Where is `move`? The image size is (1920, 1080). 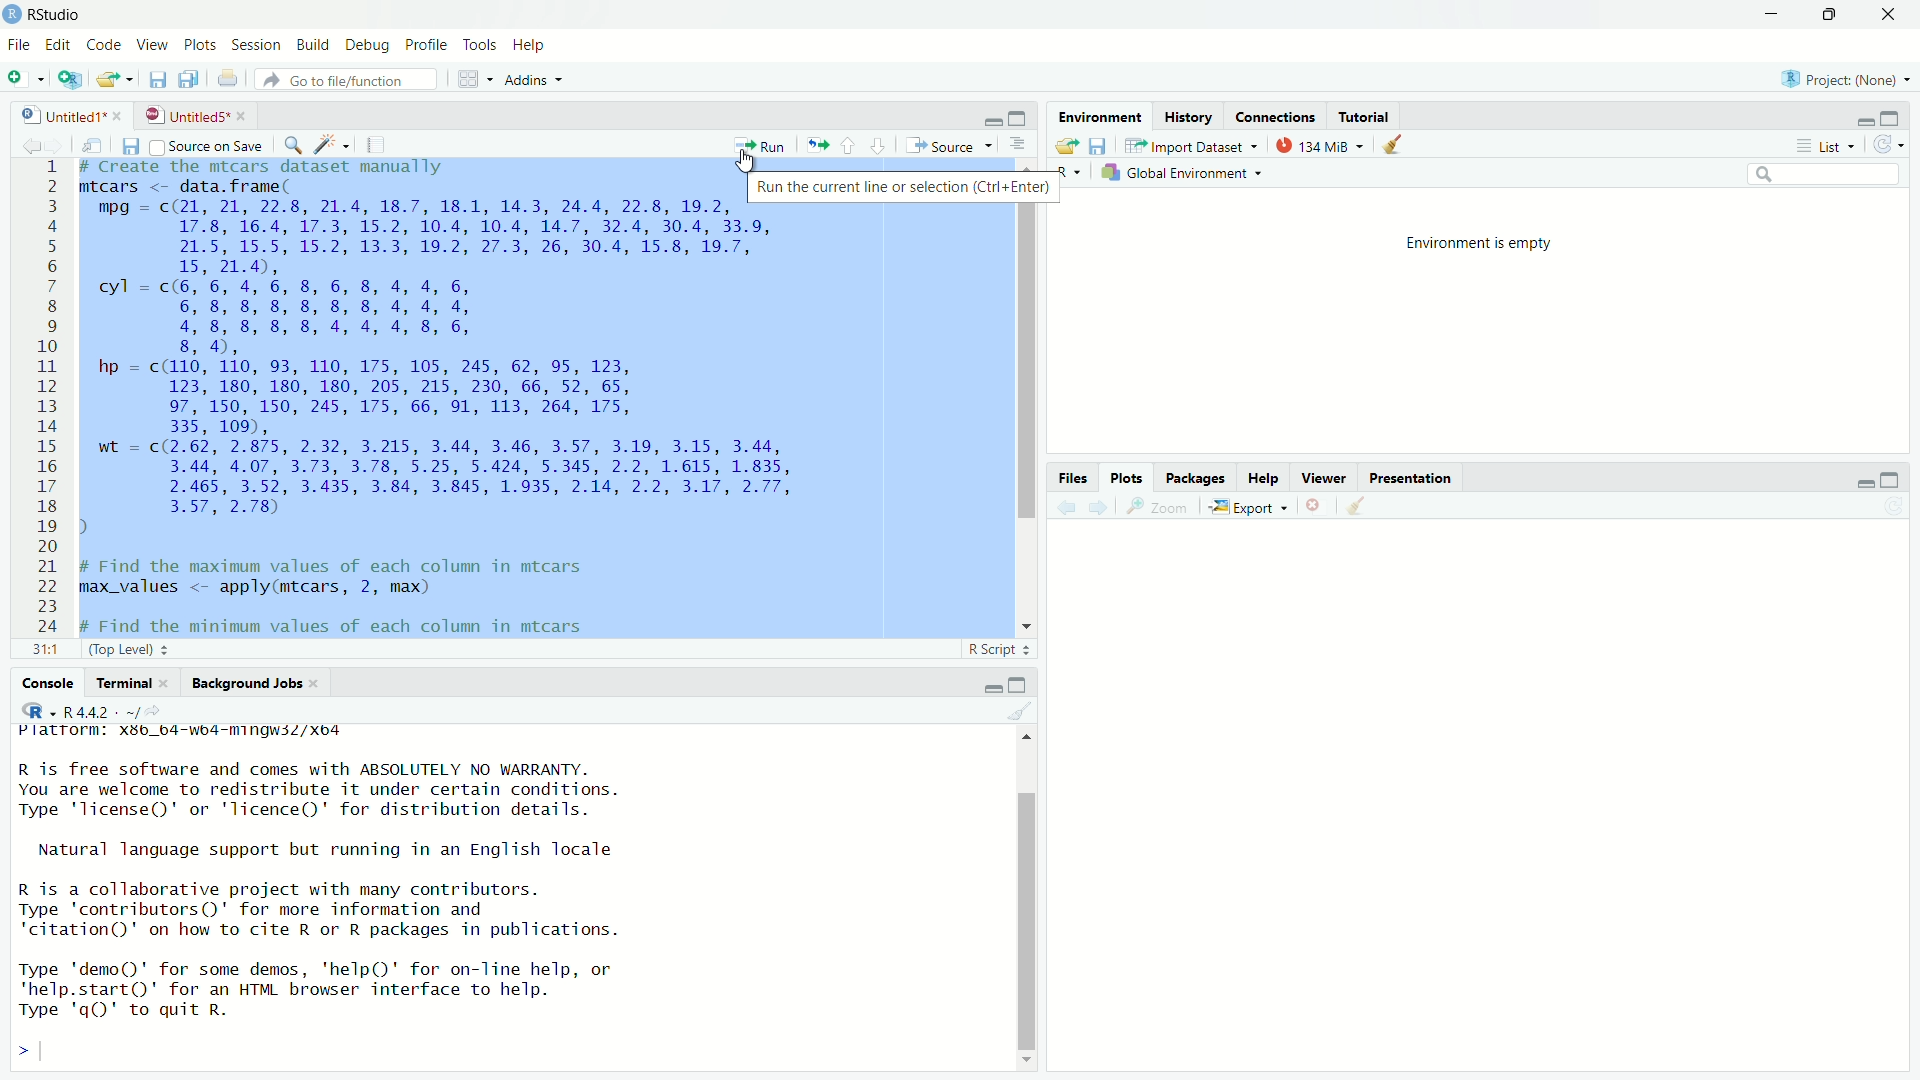 move is located at coordinates (816, 141).